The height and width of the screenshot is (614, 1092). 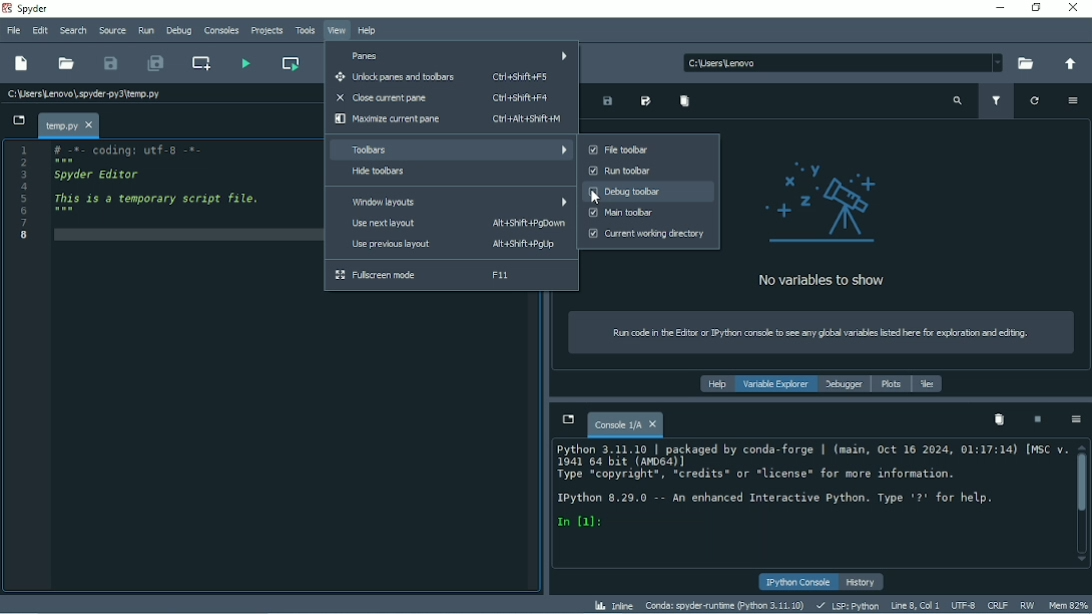 I want to click on Debug toolbar, so click(x=650, y=192).